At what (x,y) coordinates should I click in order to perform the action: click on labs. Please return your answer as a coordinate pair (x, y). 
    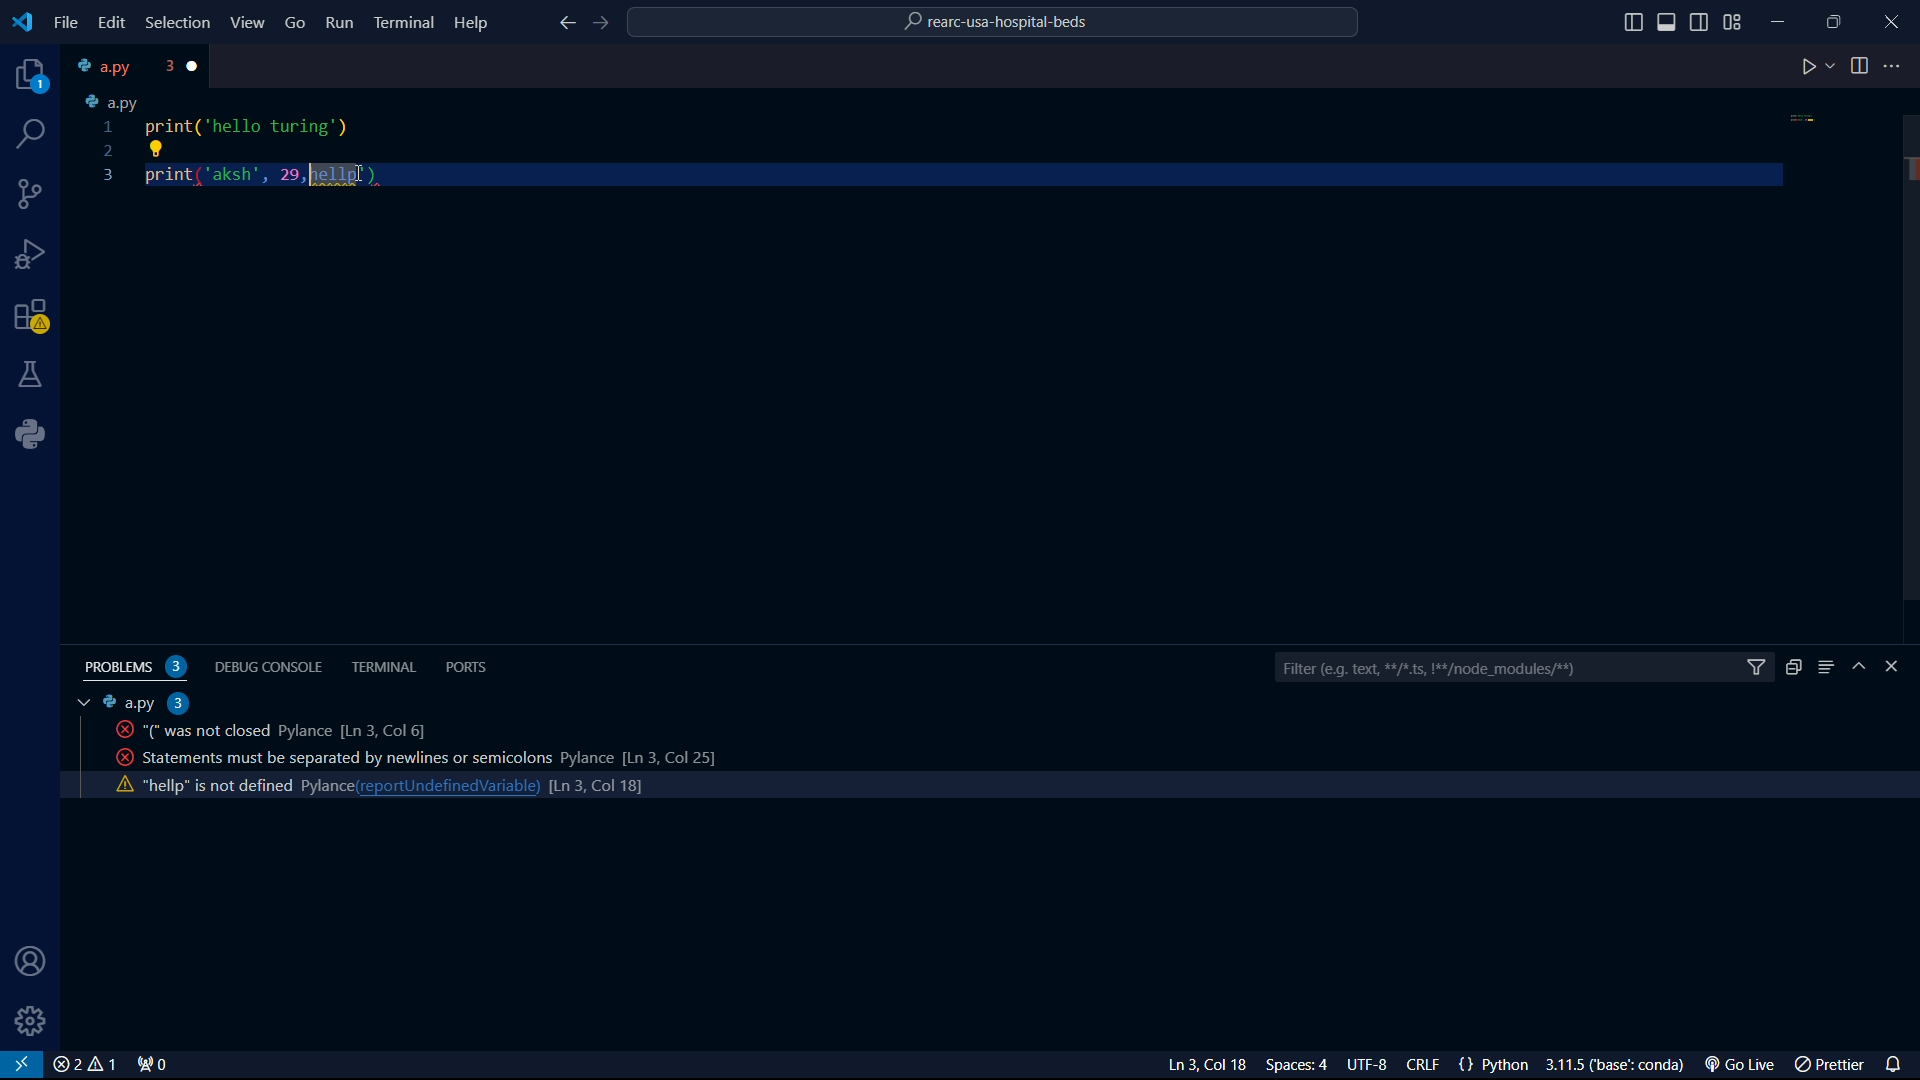
    Looking at the image, I should click on (32, 373).